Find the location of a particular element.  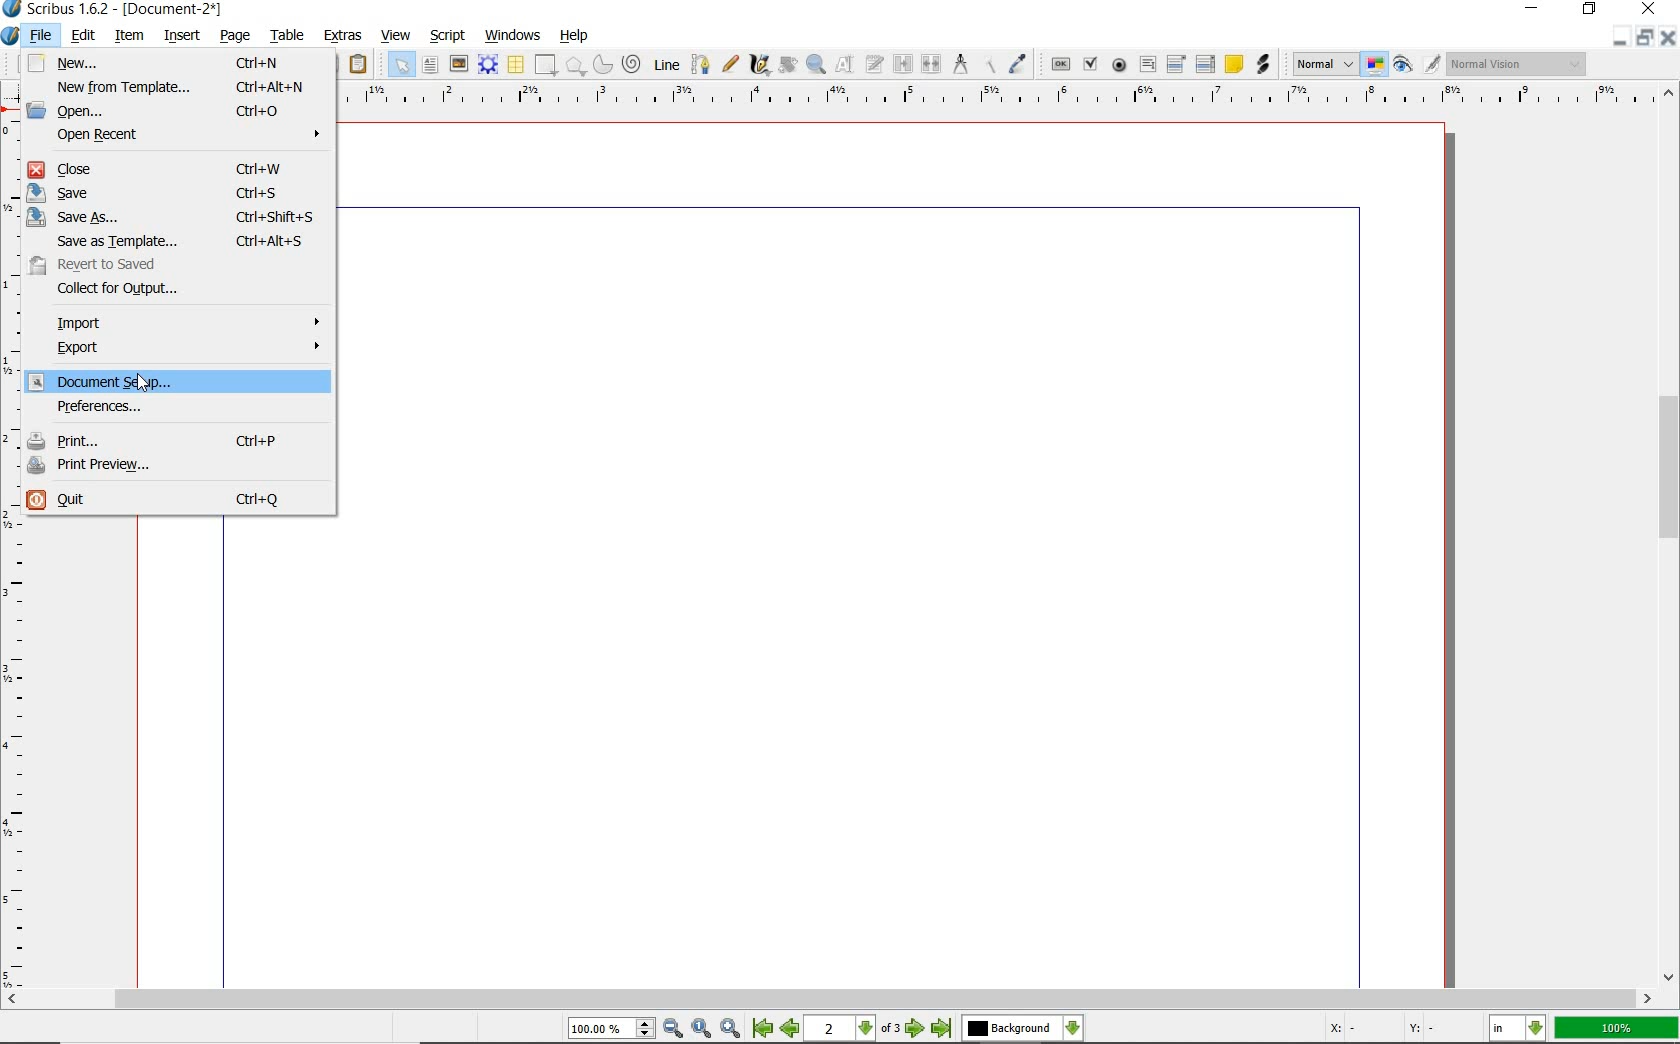

eye dropper is located at coordinates (1020, 63).